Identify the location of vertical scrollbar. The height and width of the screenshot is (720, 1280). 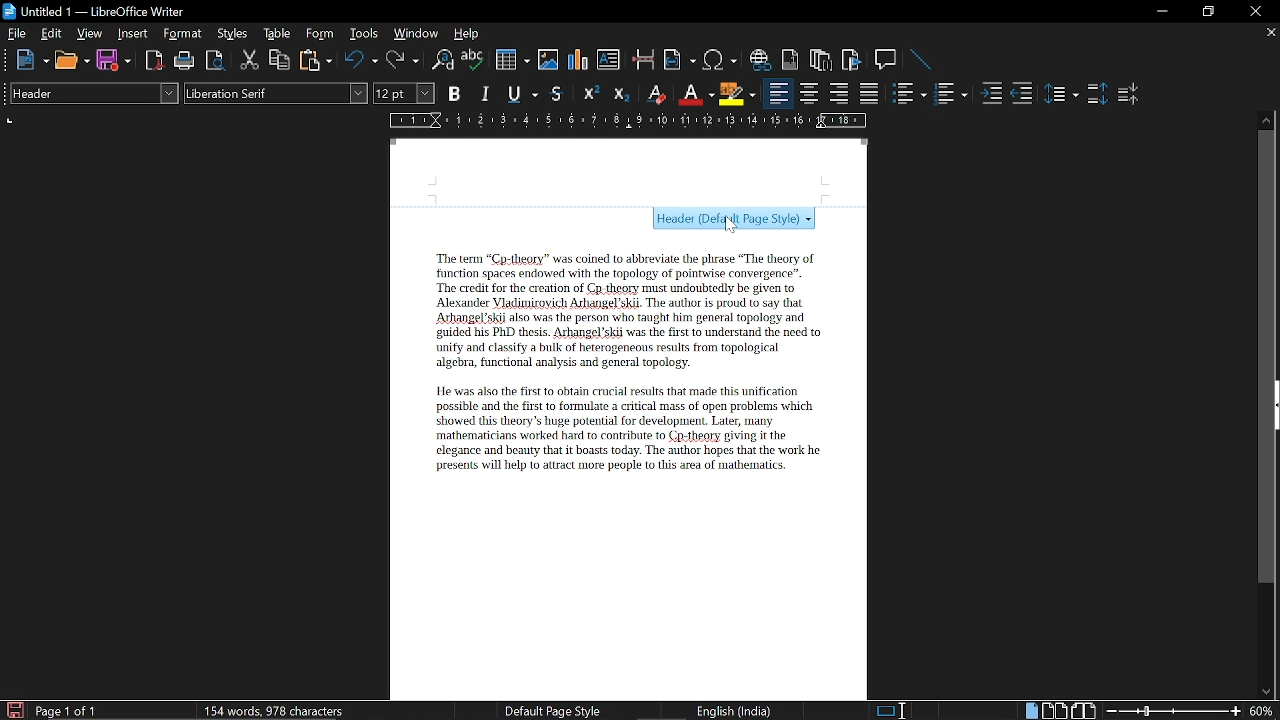
(1263, 357).